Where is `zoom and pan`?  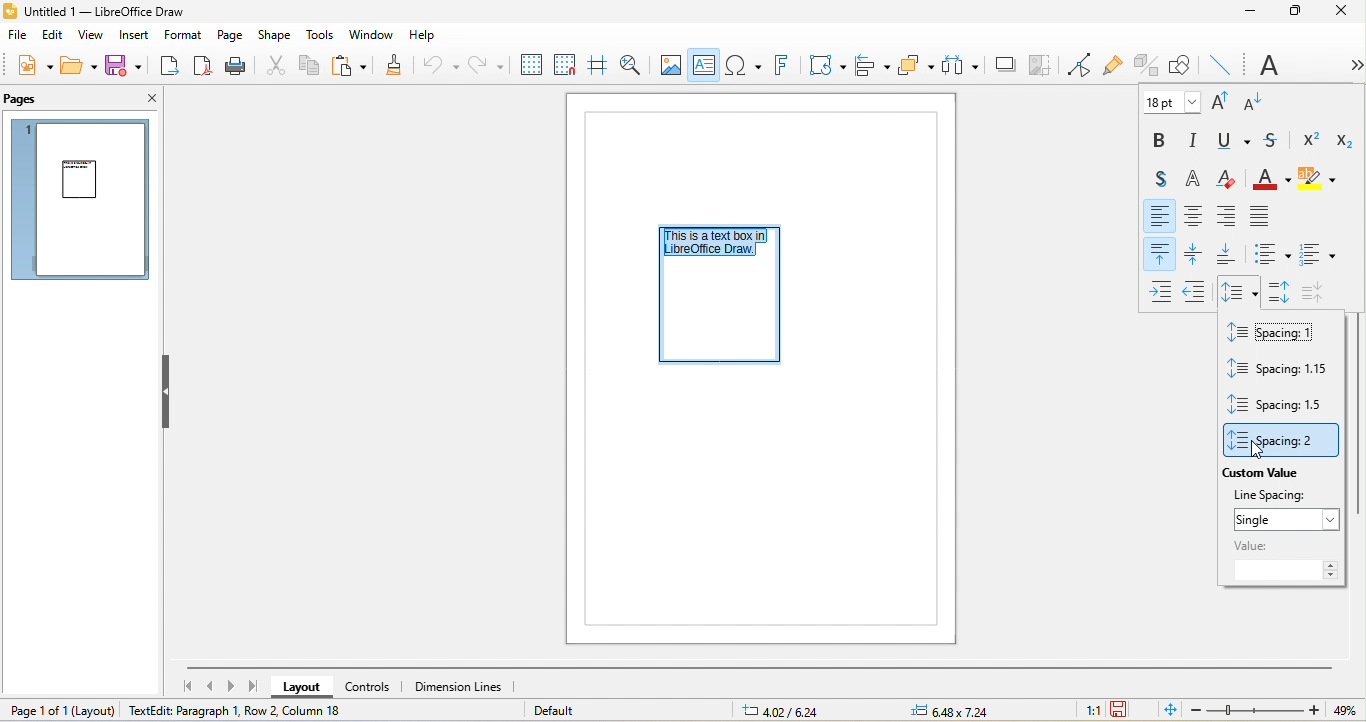
zoom and pan is located at coordinates (629, 64).